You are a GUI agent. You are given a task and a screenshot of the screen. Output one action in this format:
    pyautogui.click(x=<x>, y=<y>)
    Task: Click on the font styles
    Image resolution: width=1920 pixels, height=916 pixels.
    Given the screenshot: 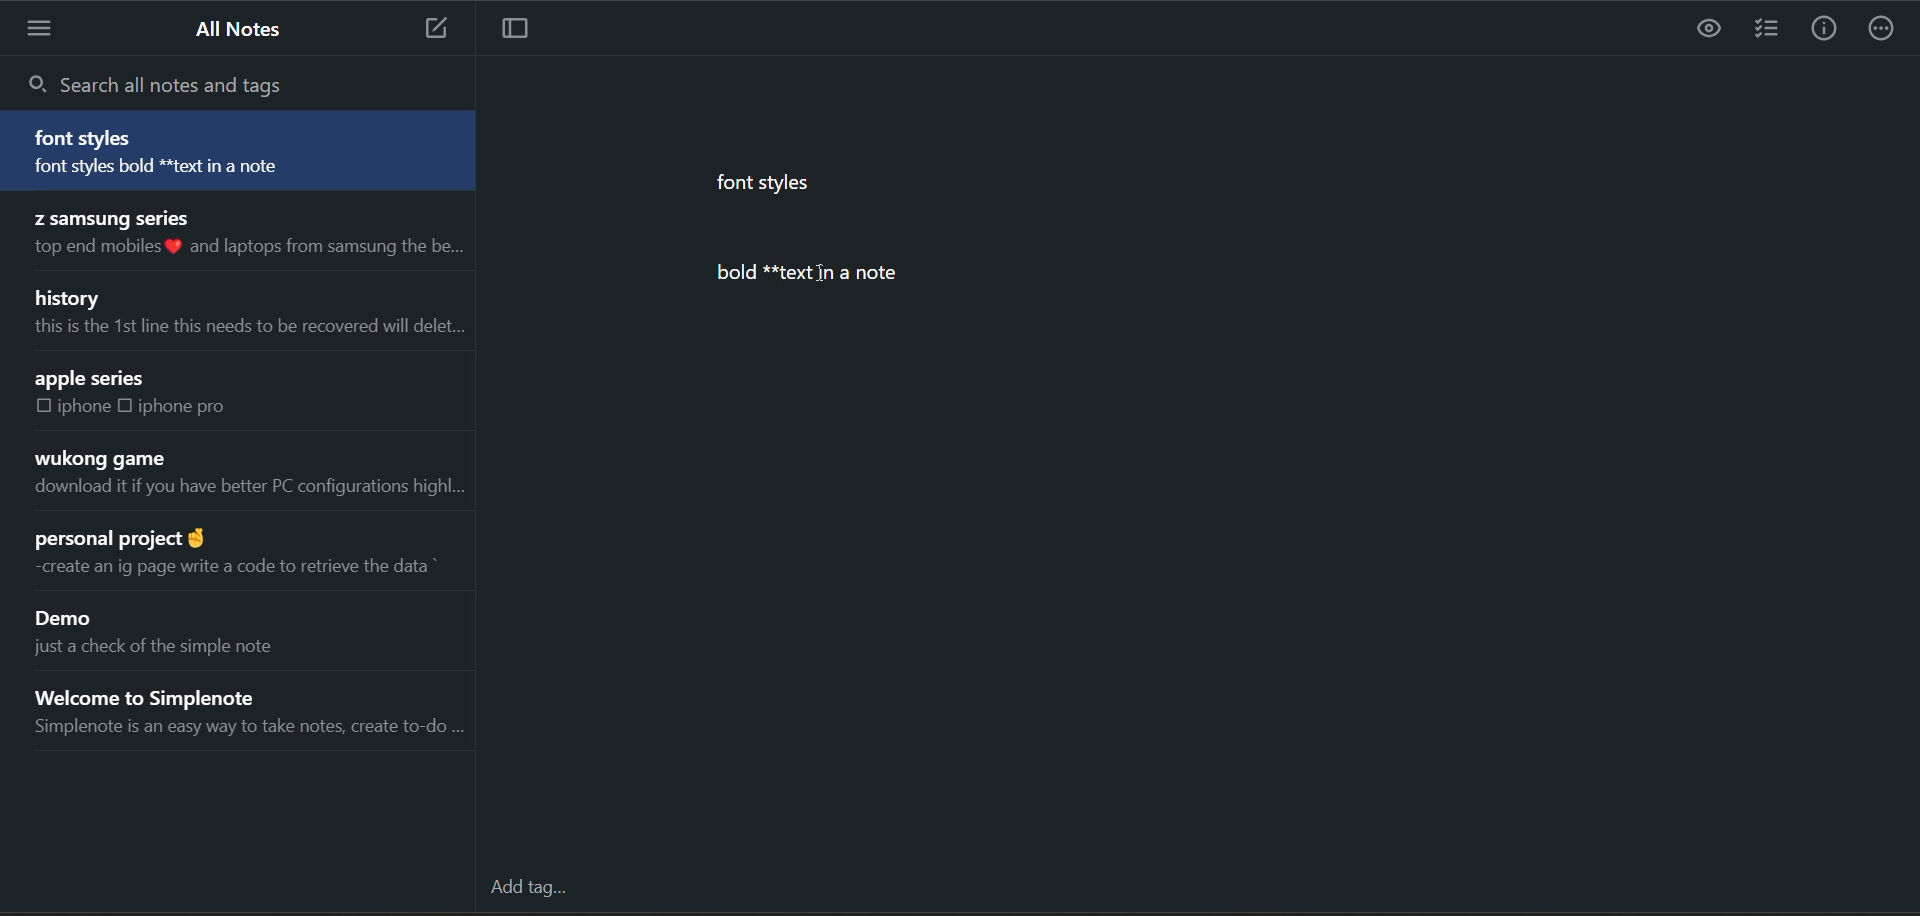 What is the action you would take?
    pyautogui.click(x=775, y=186)
    